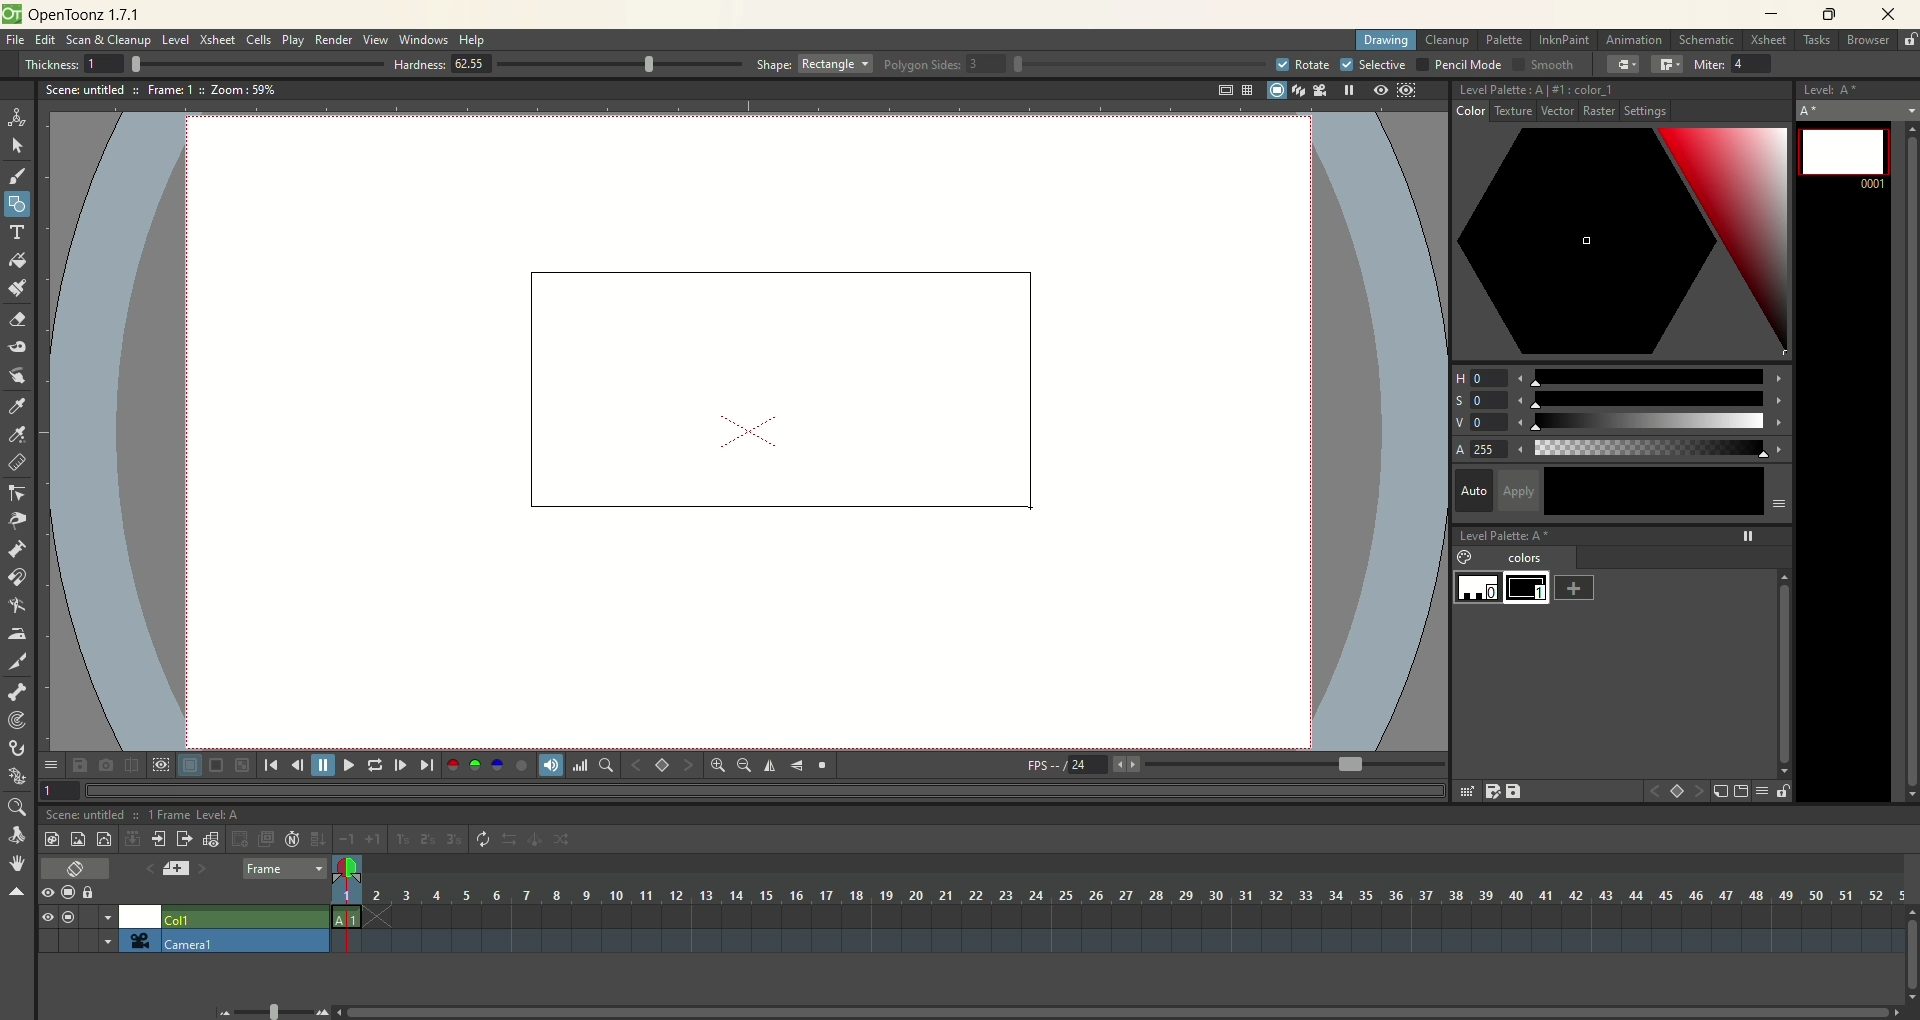 Image resolution: width=1920 pixels, height=1020 pixels. Describe the element at coordinates (245, 941) in the screenshot. I see `camera1` at that location.